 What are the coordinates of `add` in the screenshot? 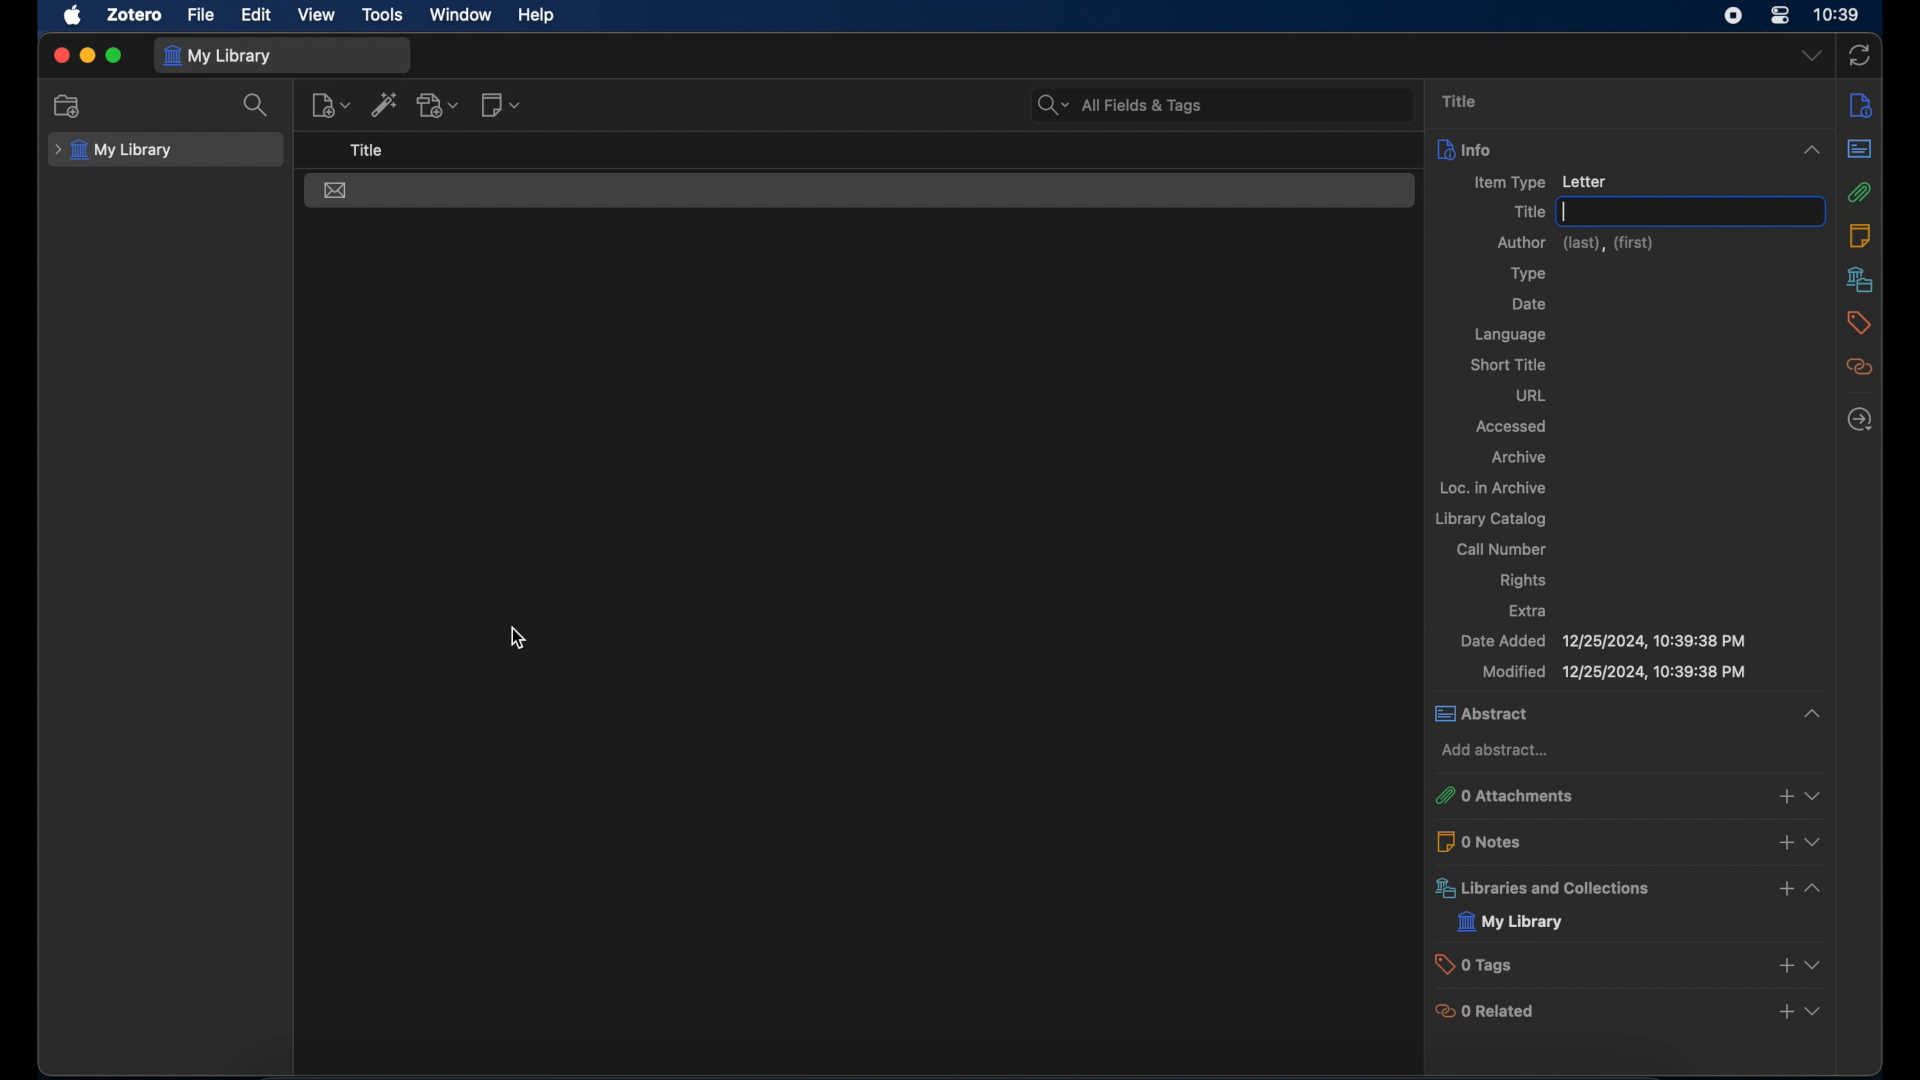 It's located at (1785, 796).